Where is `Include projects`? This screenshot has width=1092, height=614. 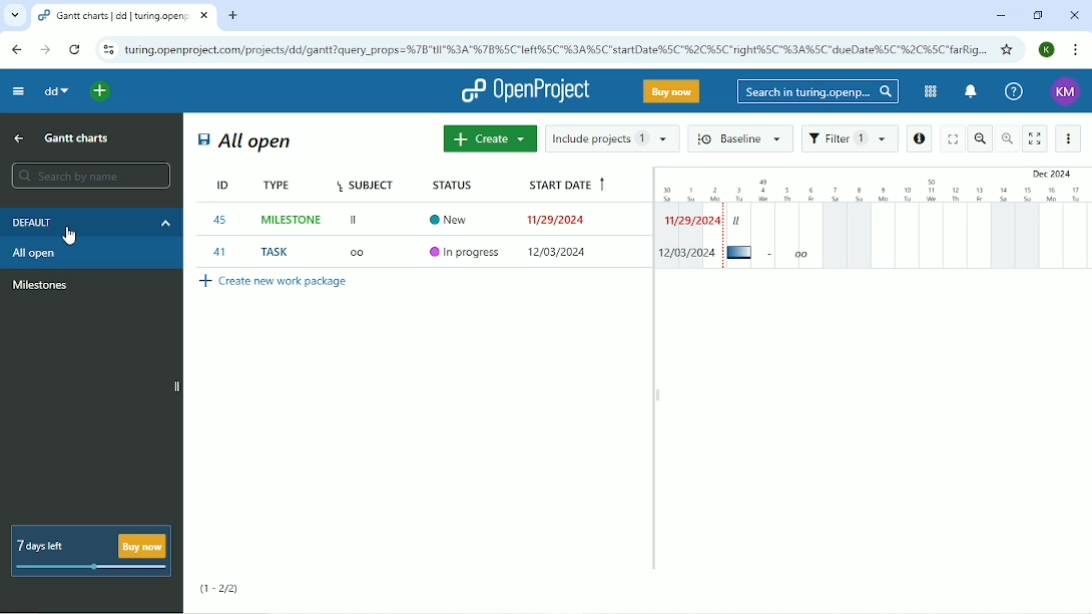
Include projects is located at coordinates (613, 140).